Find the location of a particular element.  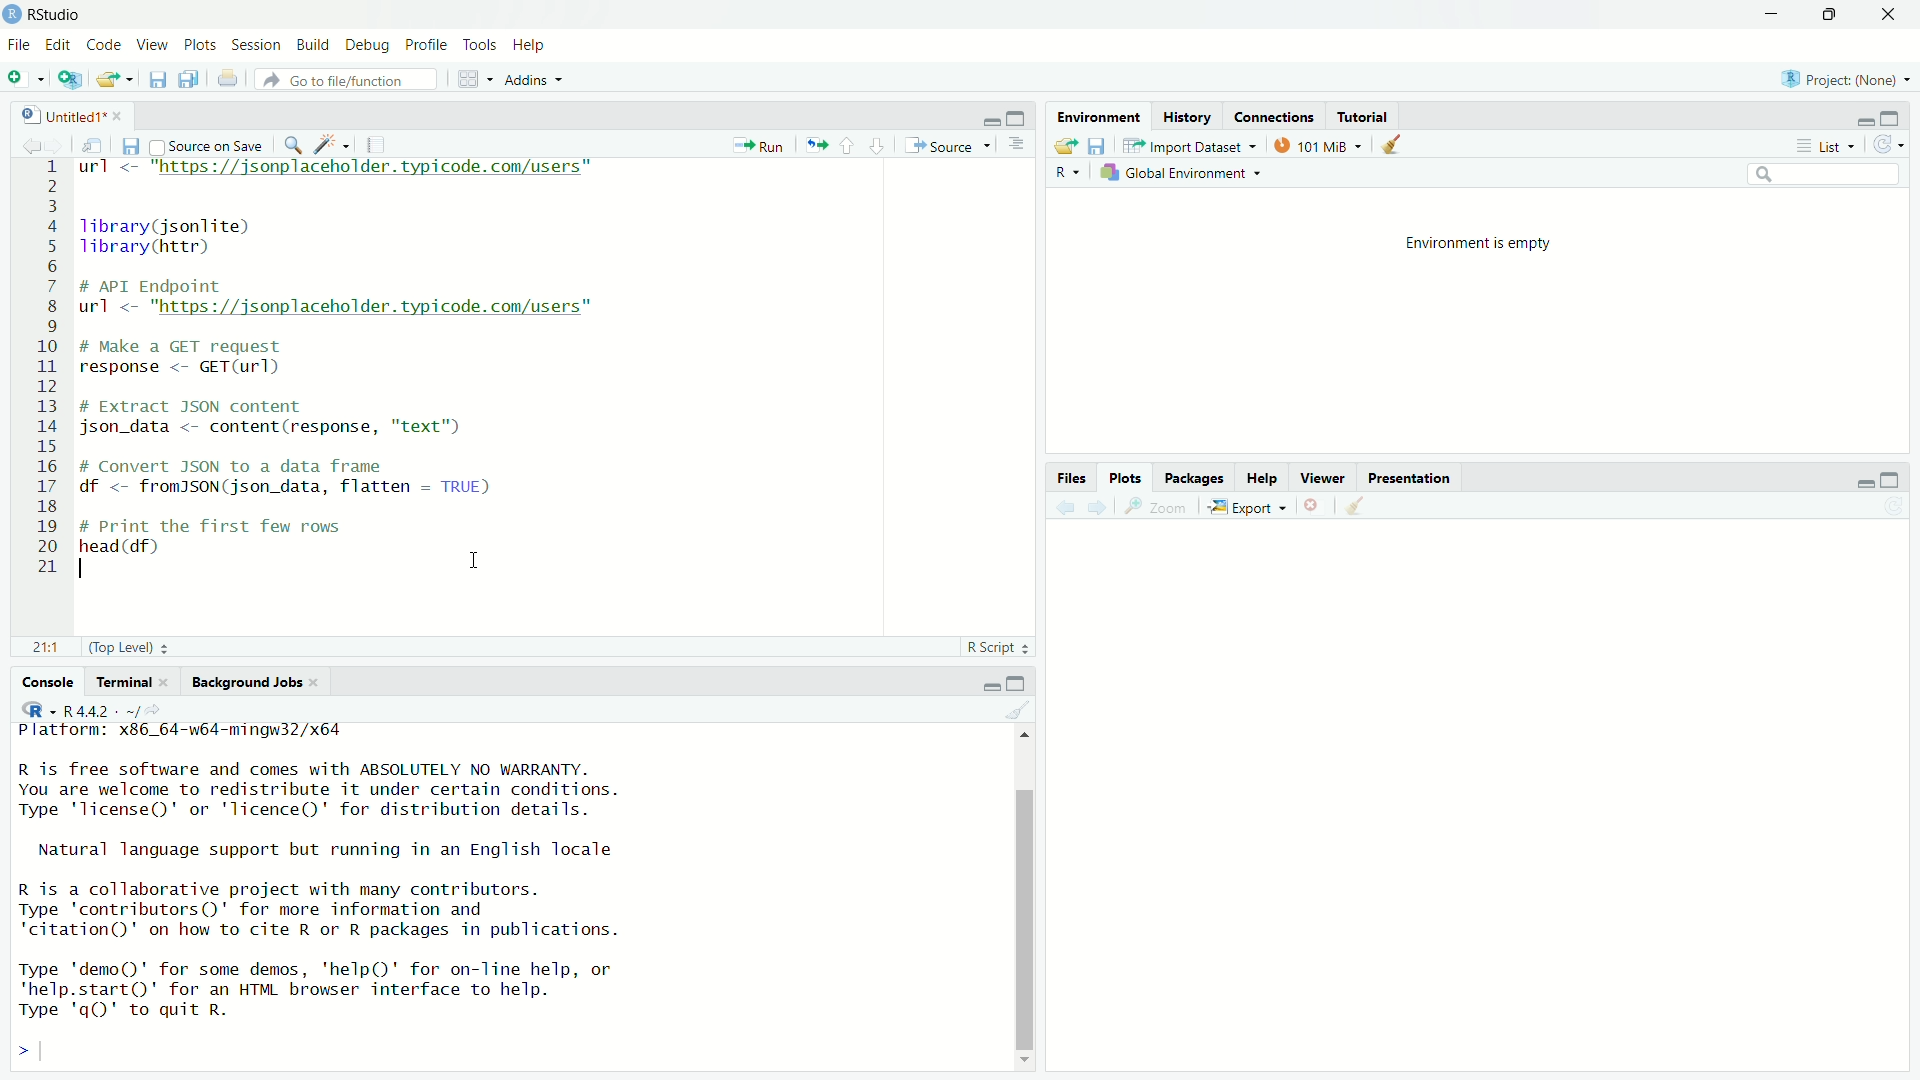

Profile is located at coordinates (424, 45).